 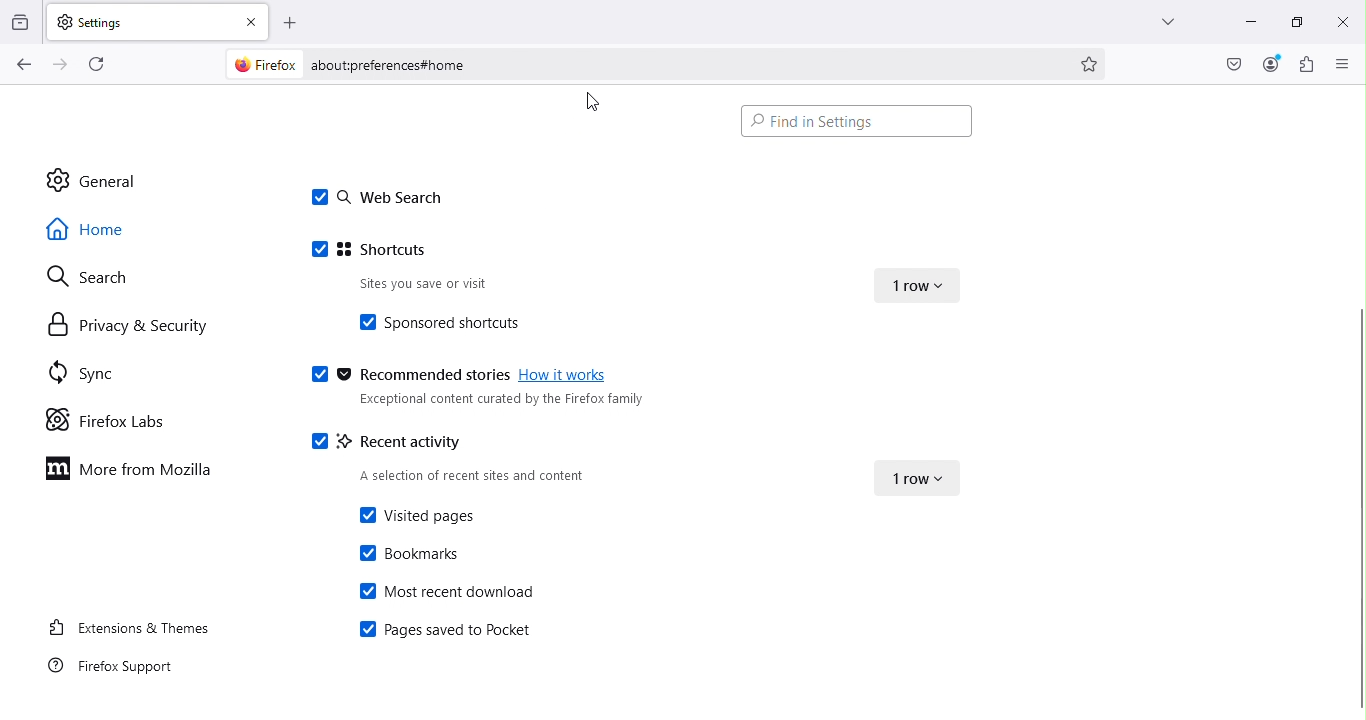 What do you see at coordinates (1344, 65) in the screenshot?
I see `Open application menu` at bounding box center [1344, 65].